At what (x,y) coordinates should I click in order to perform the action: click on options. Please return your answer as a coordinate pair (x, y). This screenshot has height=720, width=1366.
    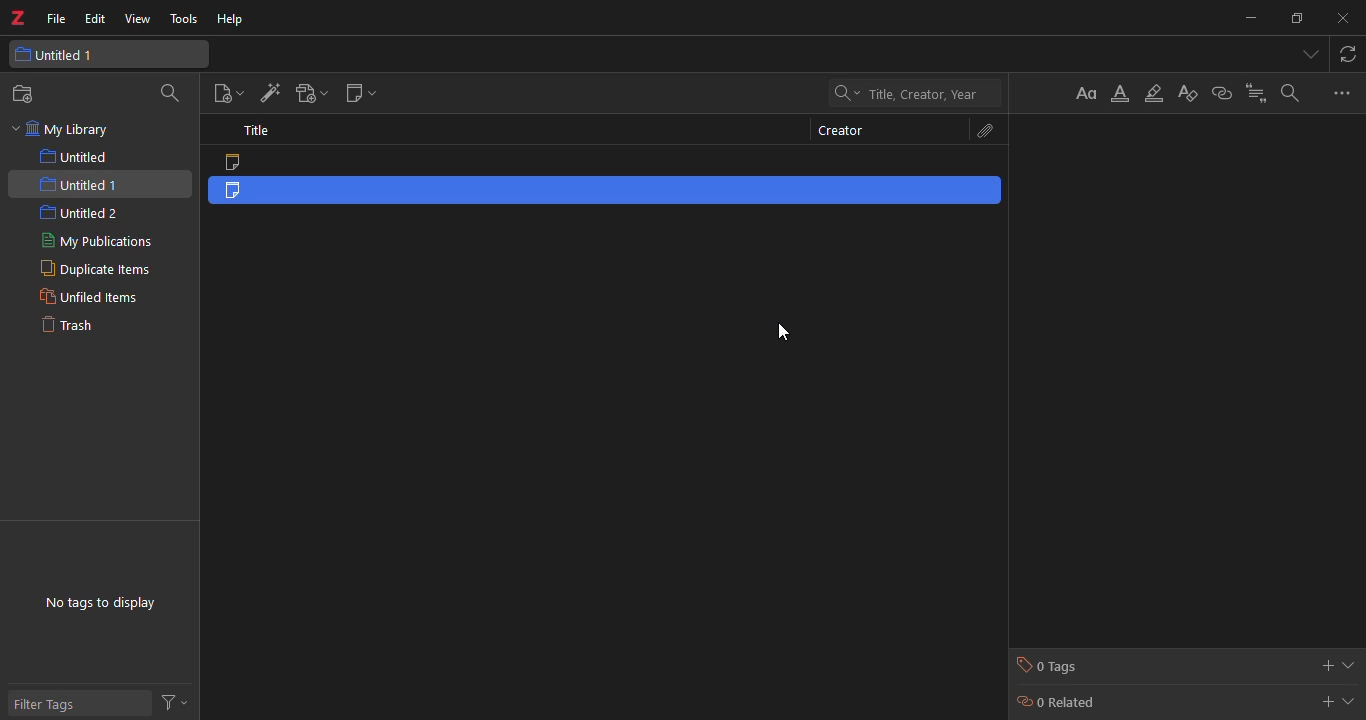
    Looking at the image, I should click on (1341, 95).